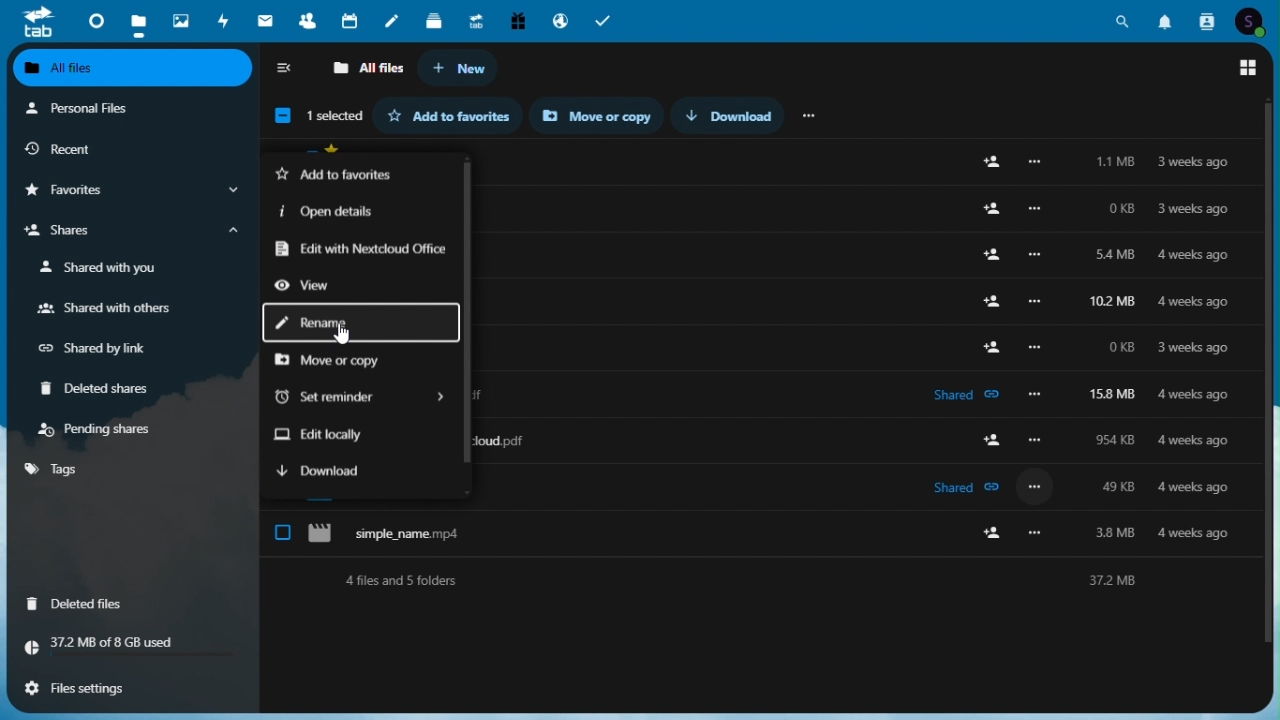 This screenshot has height=720, width=1280. I want to click on 37.2 MB of 8 GB Total, so click(131, 644).